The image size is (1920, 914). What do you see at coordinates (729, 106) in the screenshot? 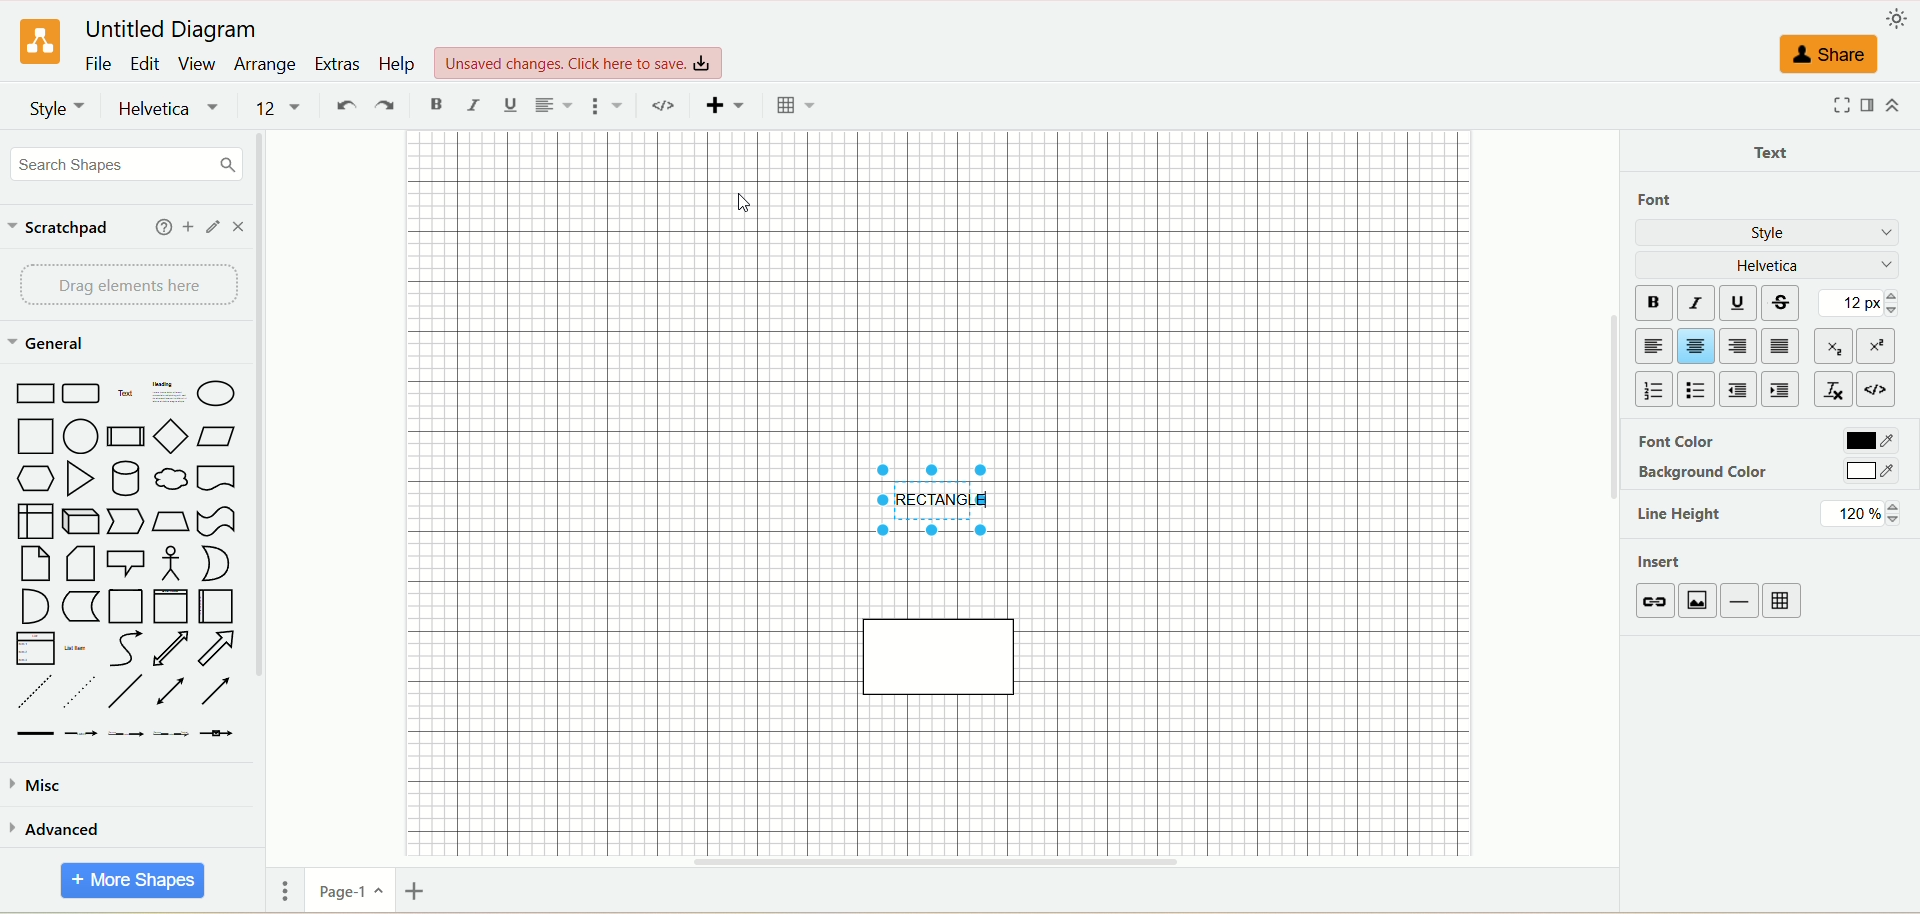
I see `insert` at bounding box center [729, 106].